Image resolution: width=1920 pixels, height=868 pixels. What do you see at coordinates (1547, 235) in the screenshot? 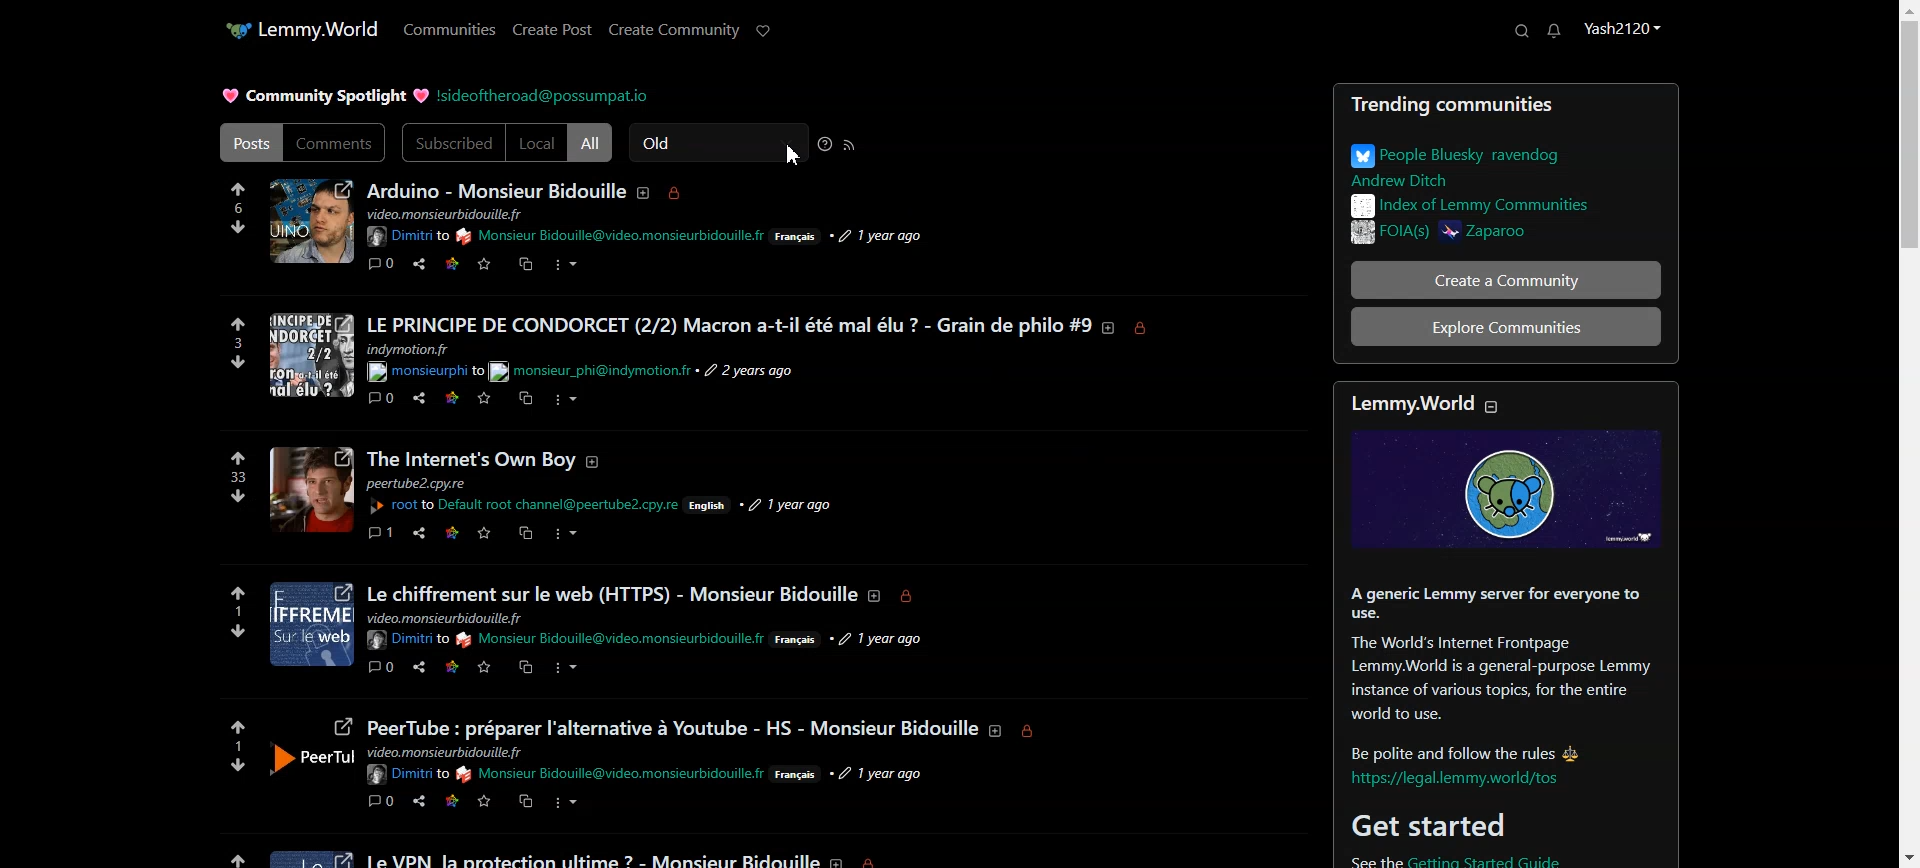
I see `Zaparoo` at bounding box center [1547, 235].